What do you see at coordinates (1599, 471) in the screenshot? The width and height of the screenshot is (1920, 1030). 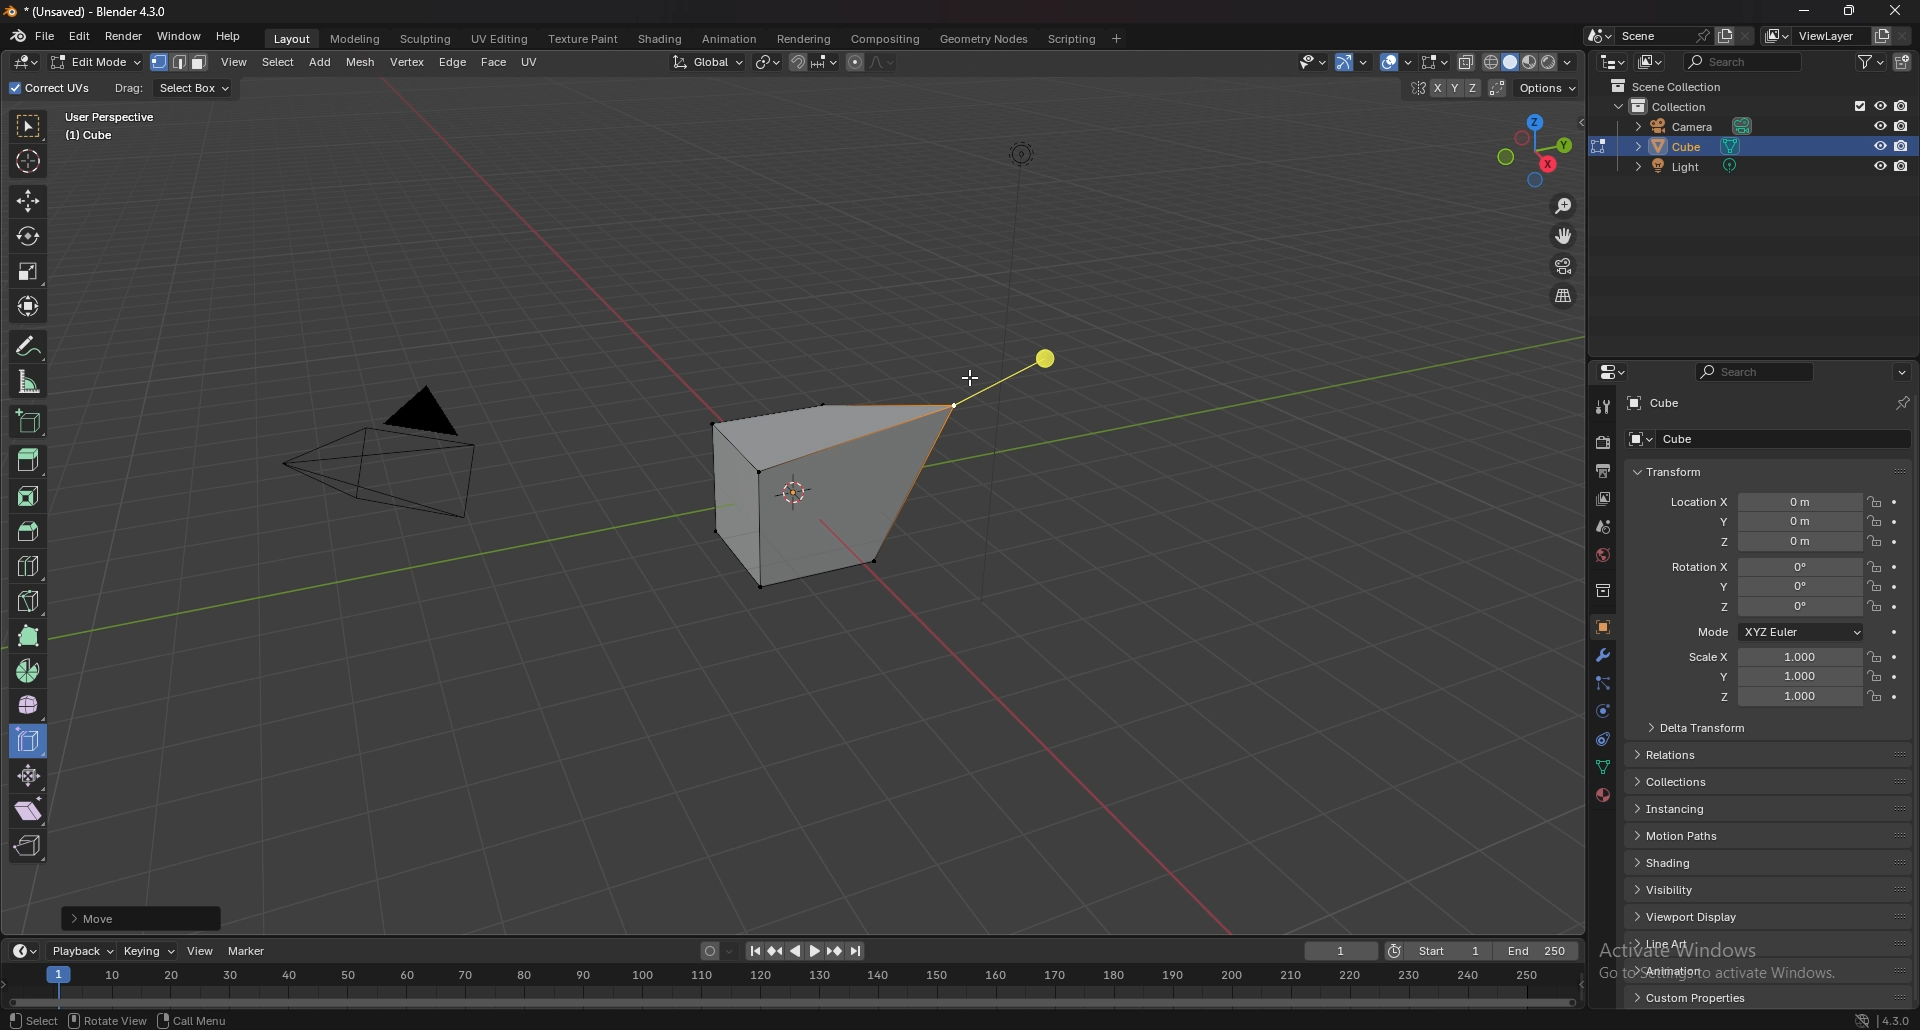 I see `output` at bounding box center [1599, 471].